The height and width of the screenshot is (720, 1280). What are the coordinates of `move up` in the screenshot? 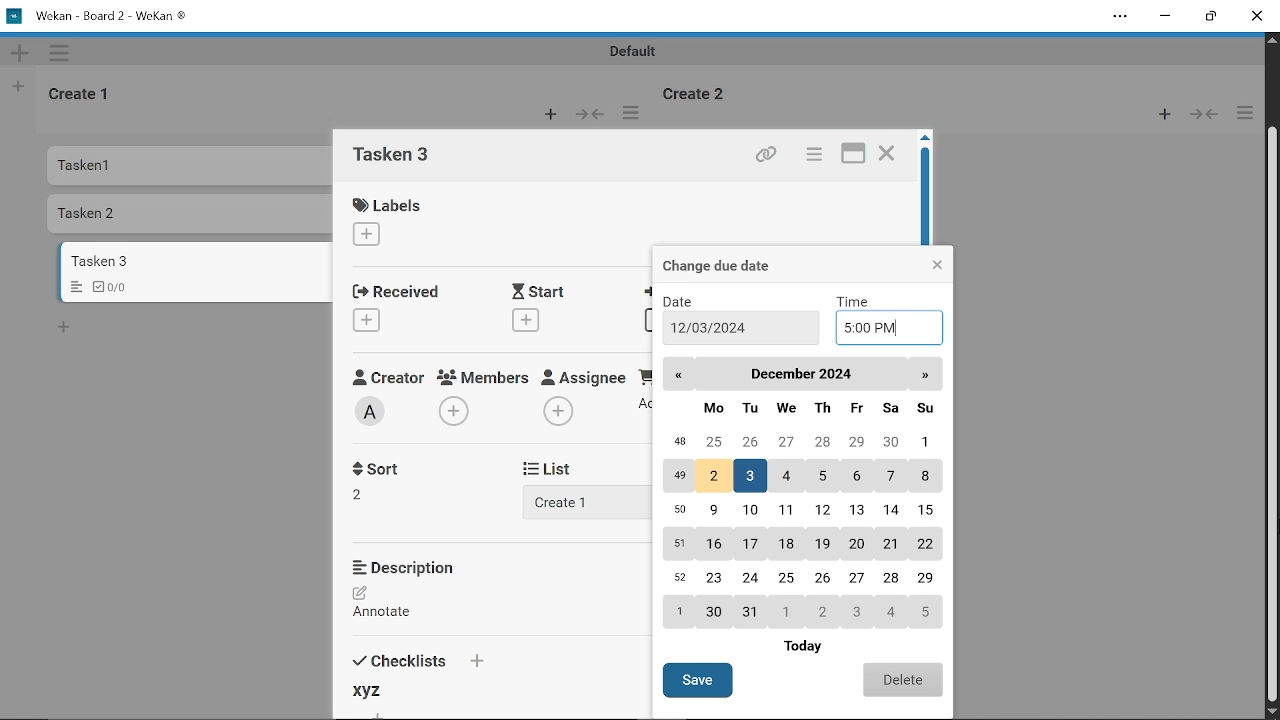 It's located at (925, 139).